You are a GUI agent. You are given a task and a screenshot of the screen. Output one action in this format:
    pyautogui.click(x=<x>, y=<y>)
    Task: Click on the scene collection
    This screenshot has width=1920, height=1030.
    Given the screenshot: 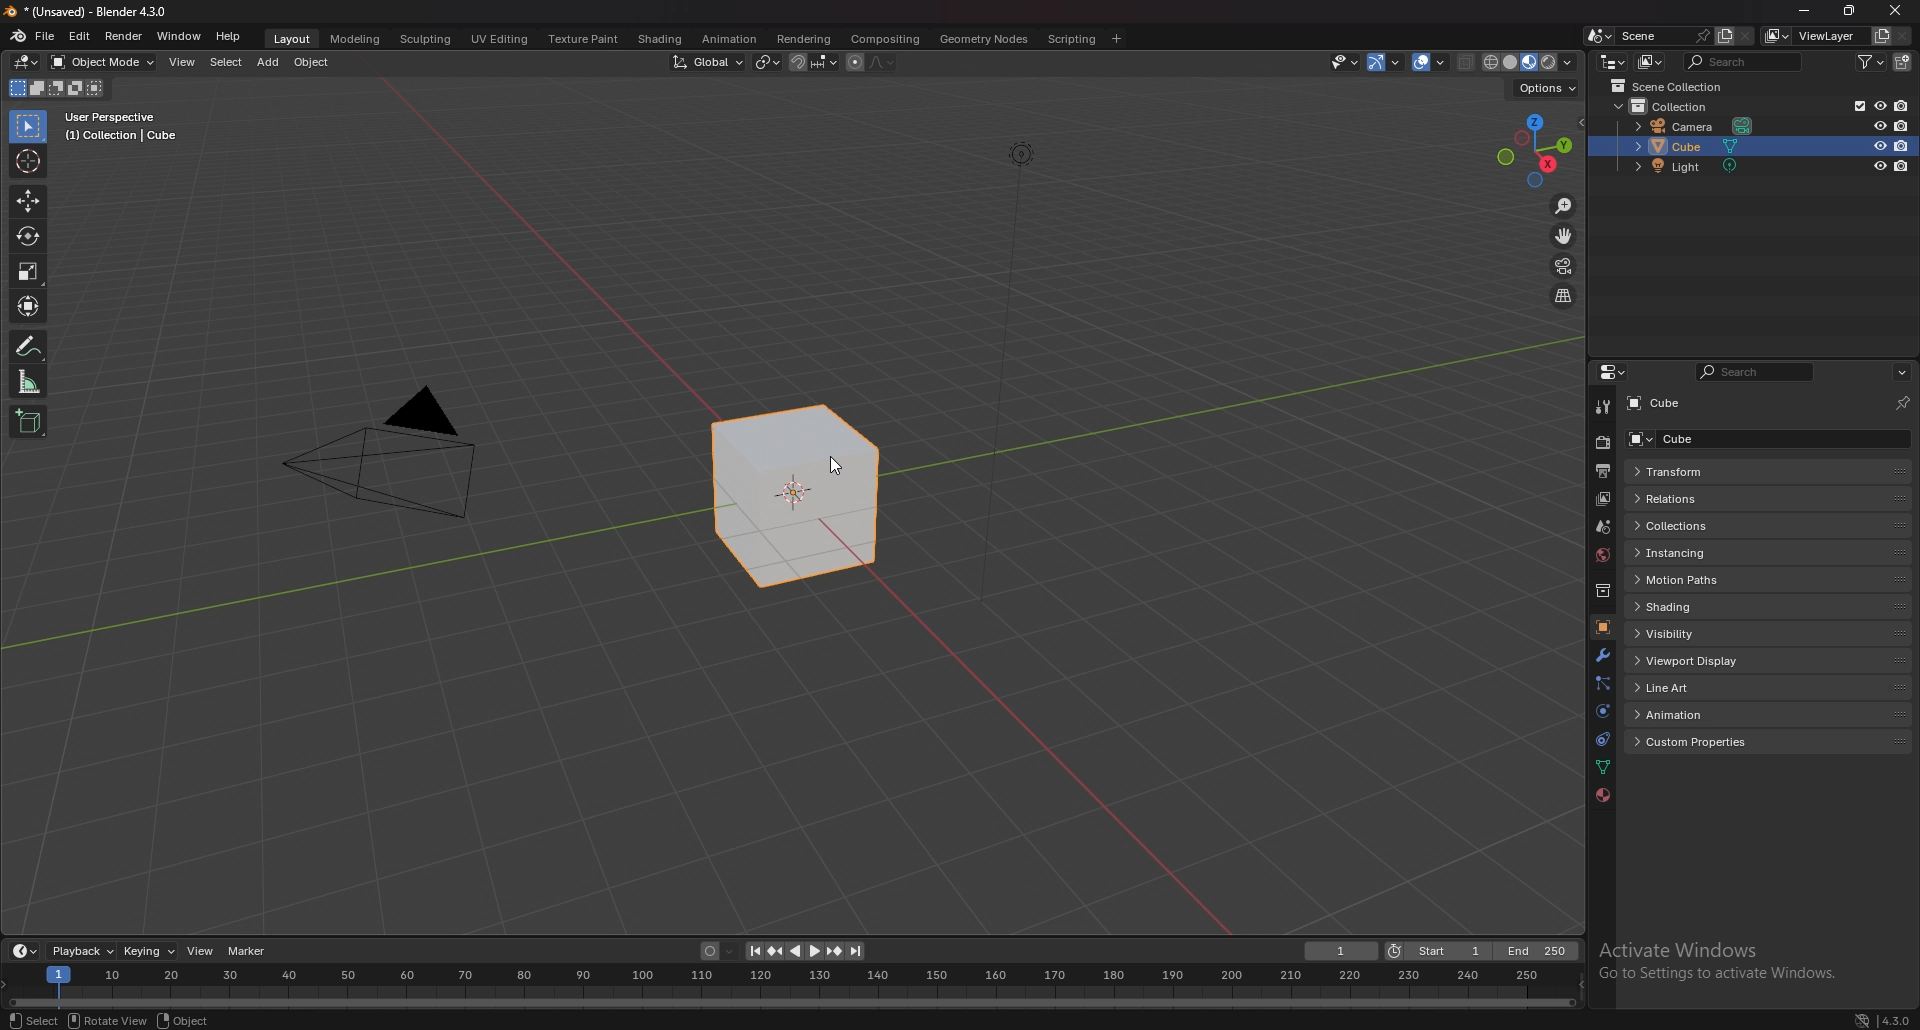 What is the action you would take?
    pyautogui.click(x=1669, y=86)
    